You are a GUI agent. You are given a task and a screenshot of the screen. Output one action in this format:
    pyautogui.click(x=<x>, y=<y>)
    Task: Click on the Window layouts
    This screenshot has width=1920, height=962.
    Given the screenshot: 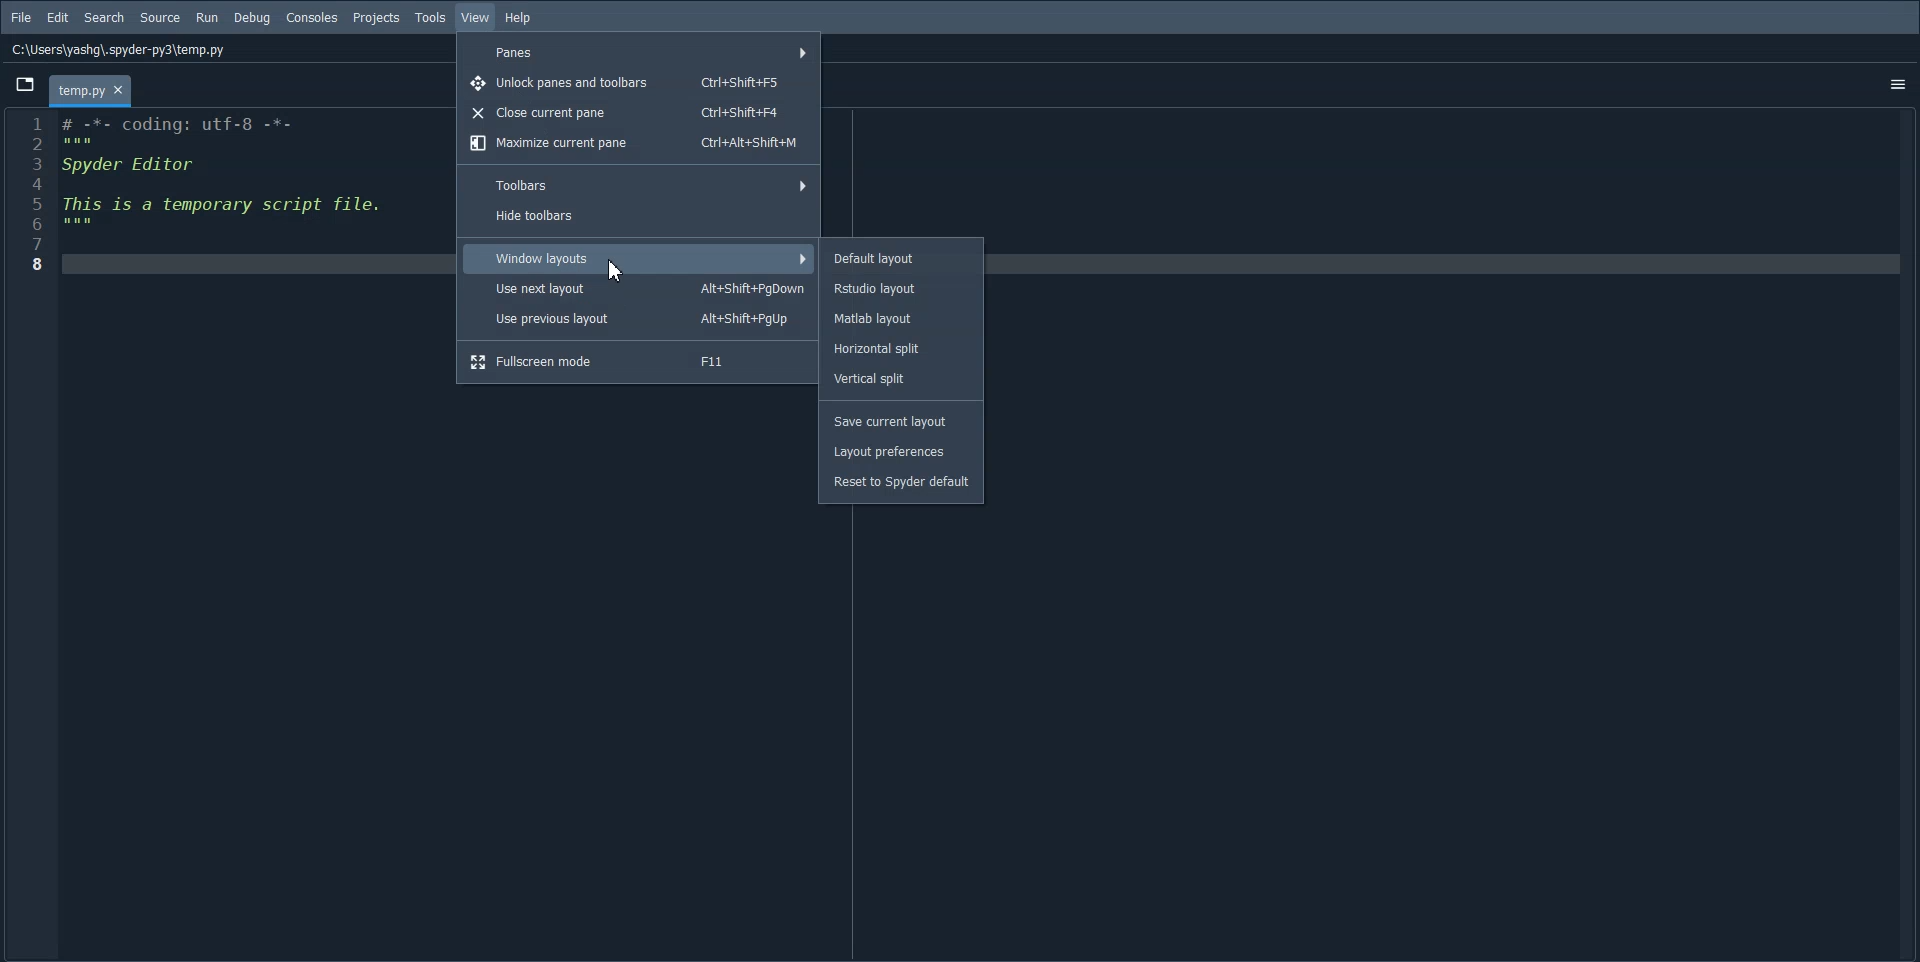 What is the action you would take?
    pyautogui.click(x=638, y=258)
    